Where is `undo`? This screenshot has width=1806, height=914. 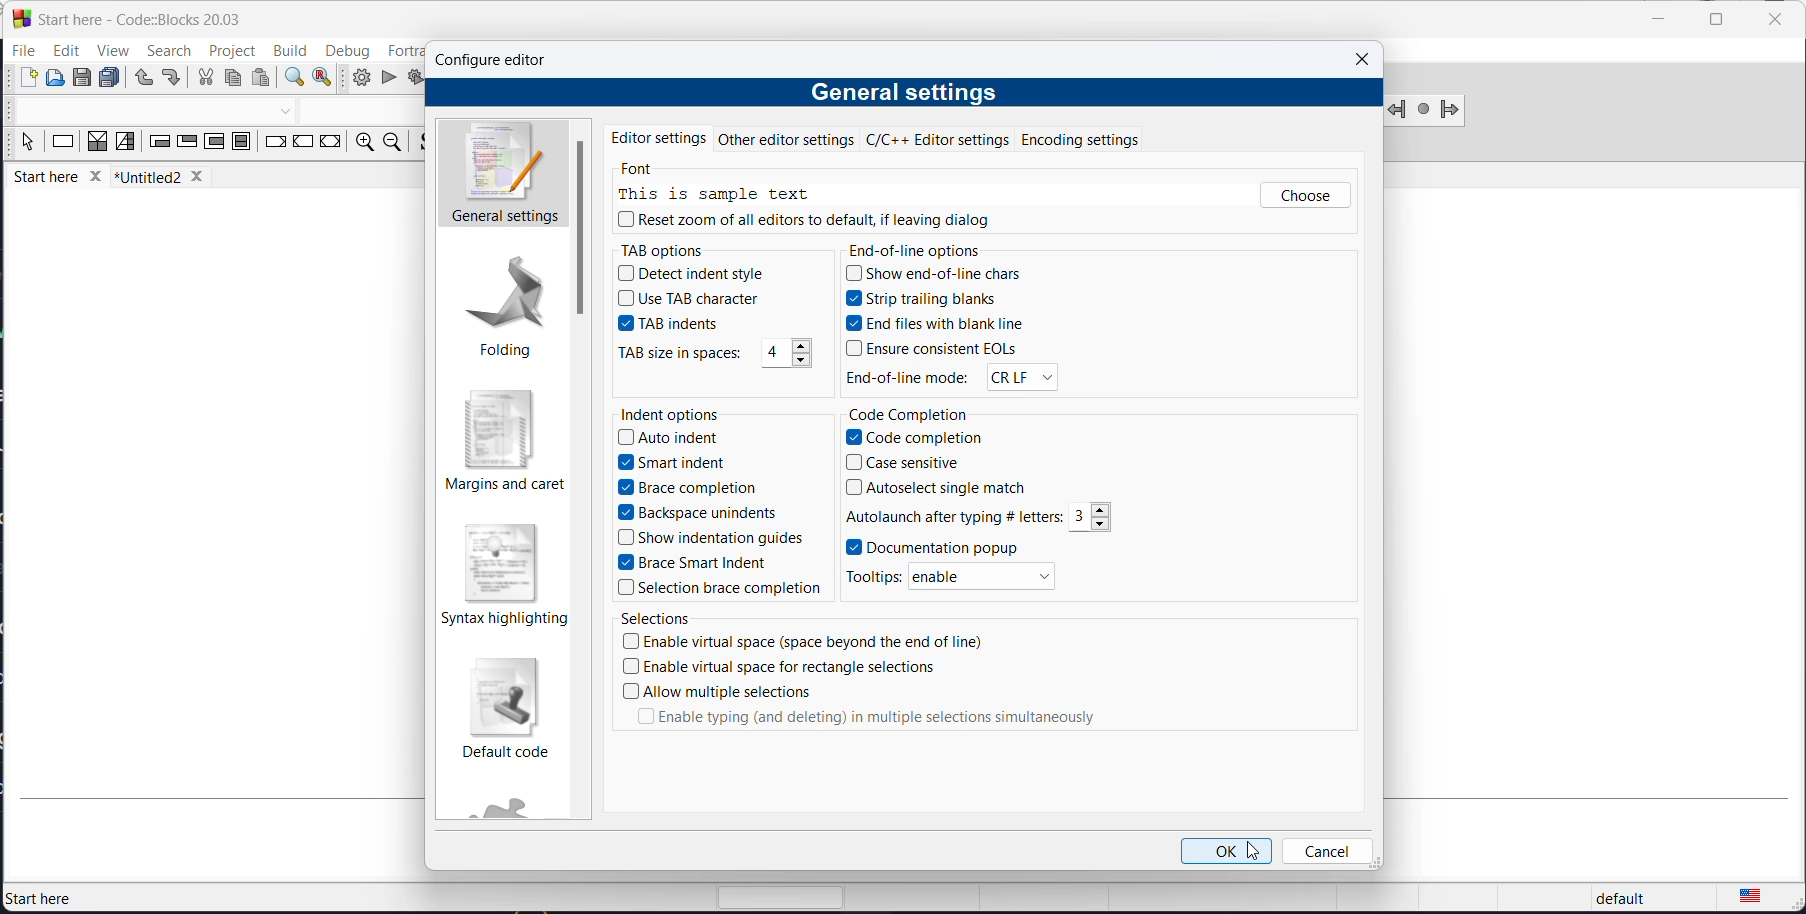
undo is located at coordinates (139, 80).